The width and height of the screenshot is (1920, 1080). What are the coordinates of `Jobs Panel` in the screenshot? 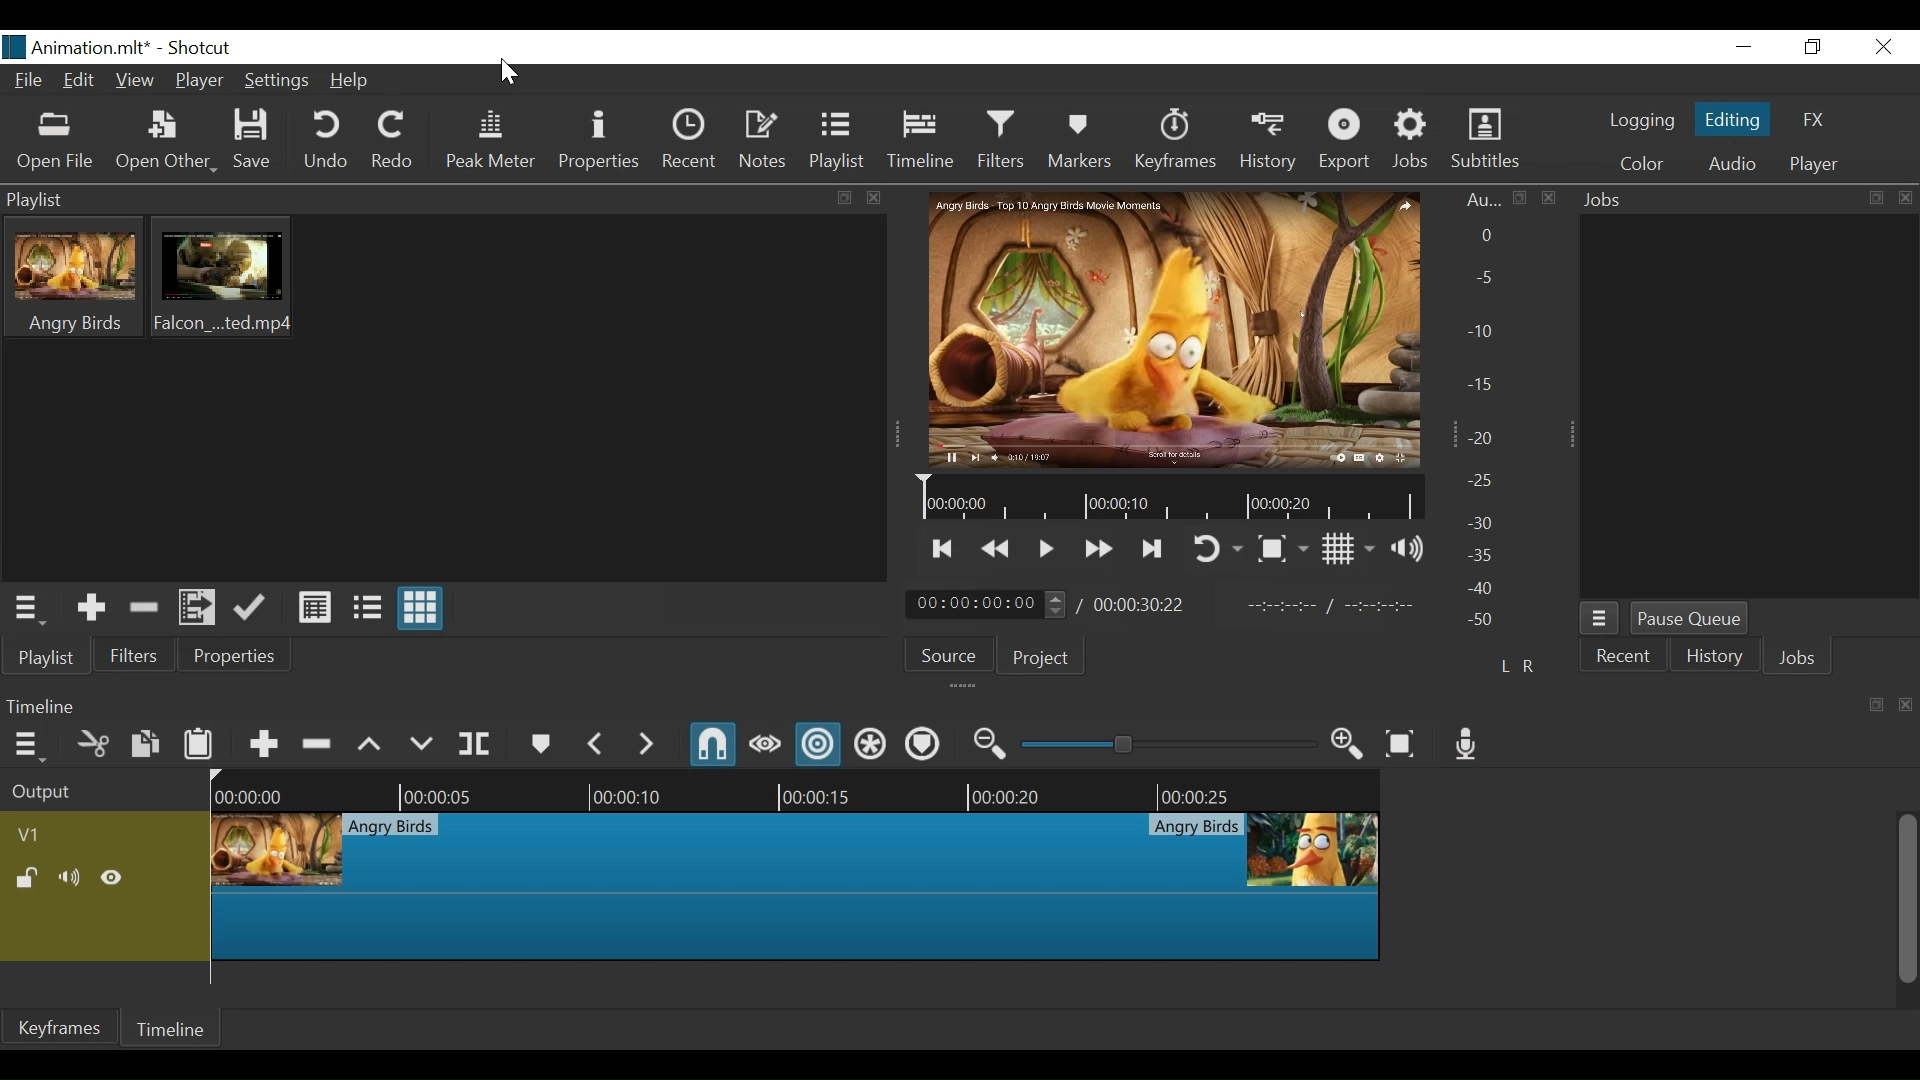 It's located at (1748, 201).